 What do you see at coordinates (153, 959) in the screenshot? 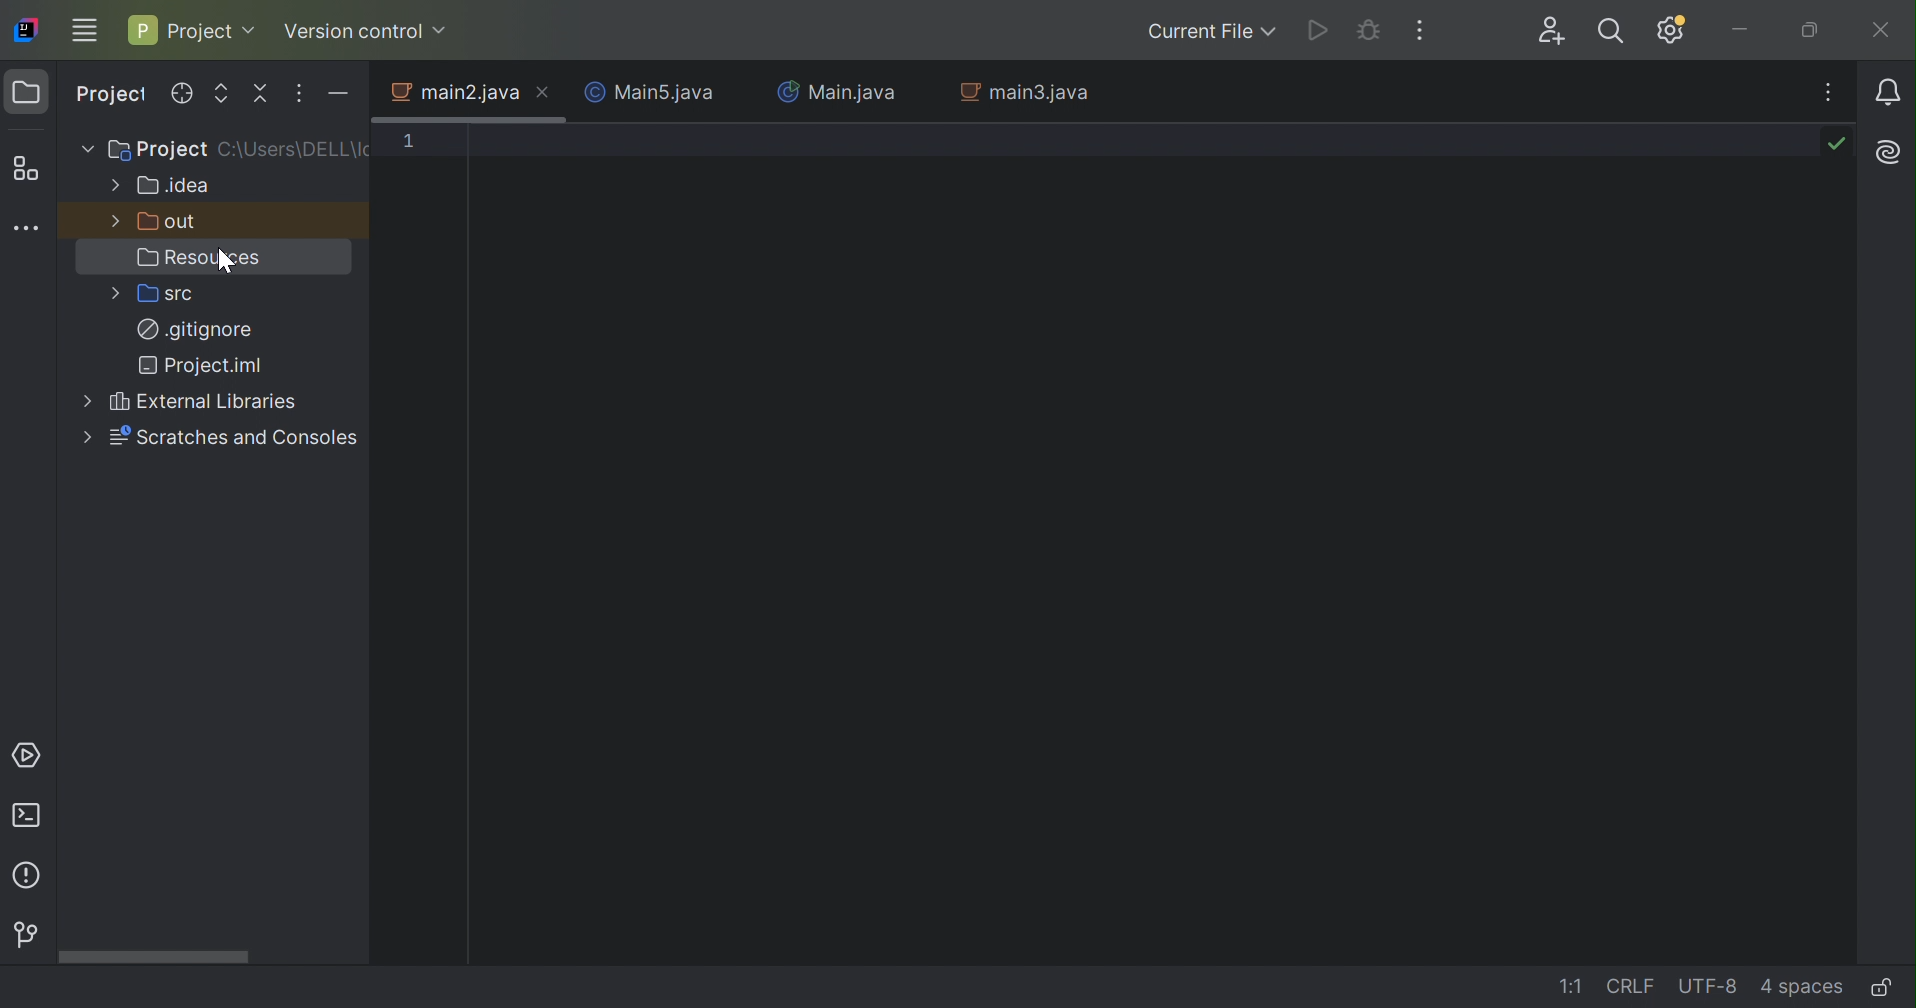
I see `Scroll bar` at bounding box center [153, 959].